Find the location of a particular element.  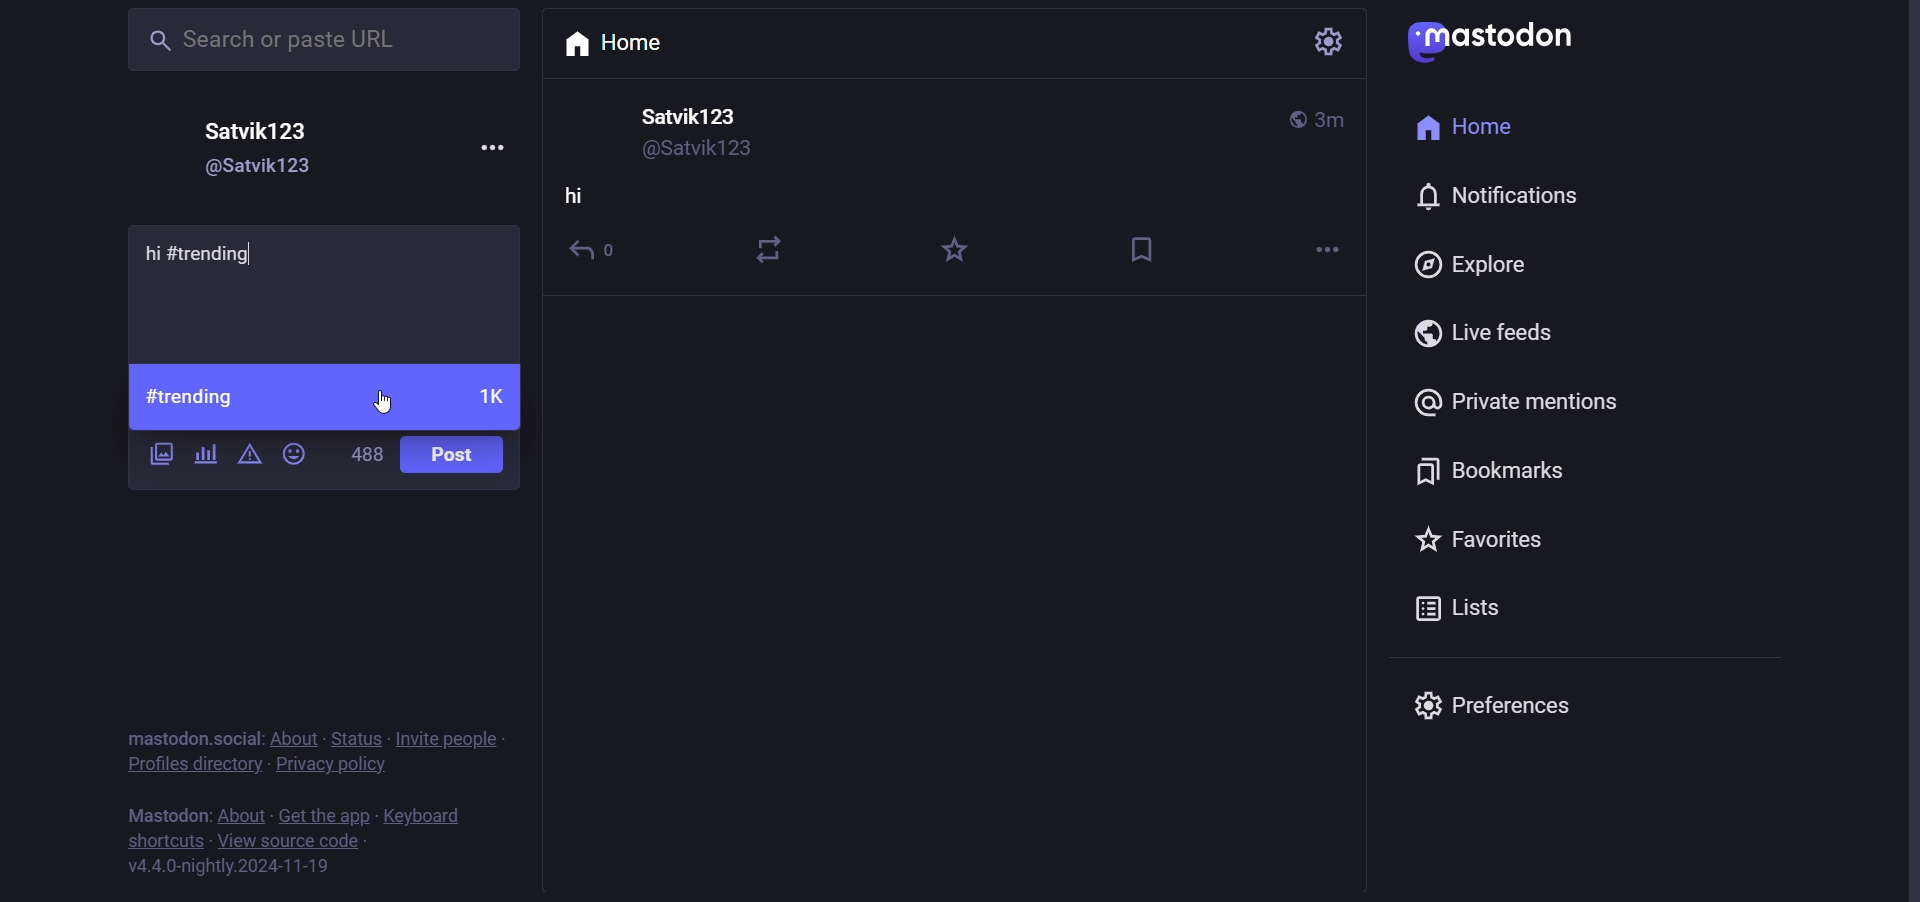

user id is located at coordinates (254, 171).